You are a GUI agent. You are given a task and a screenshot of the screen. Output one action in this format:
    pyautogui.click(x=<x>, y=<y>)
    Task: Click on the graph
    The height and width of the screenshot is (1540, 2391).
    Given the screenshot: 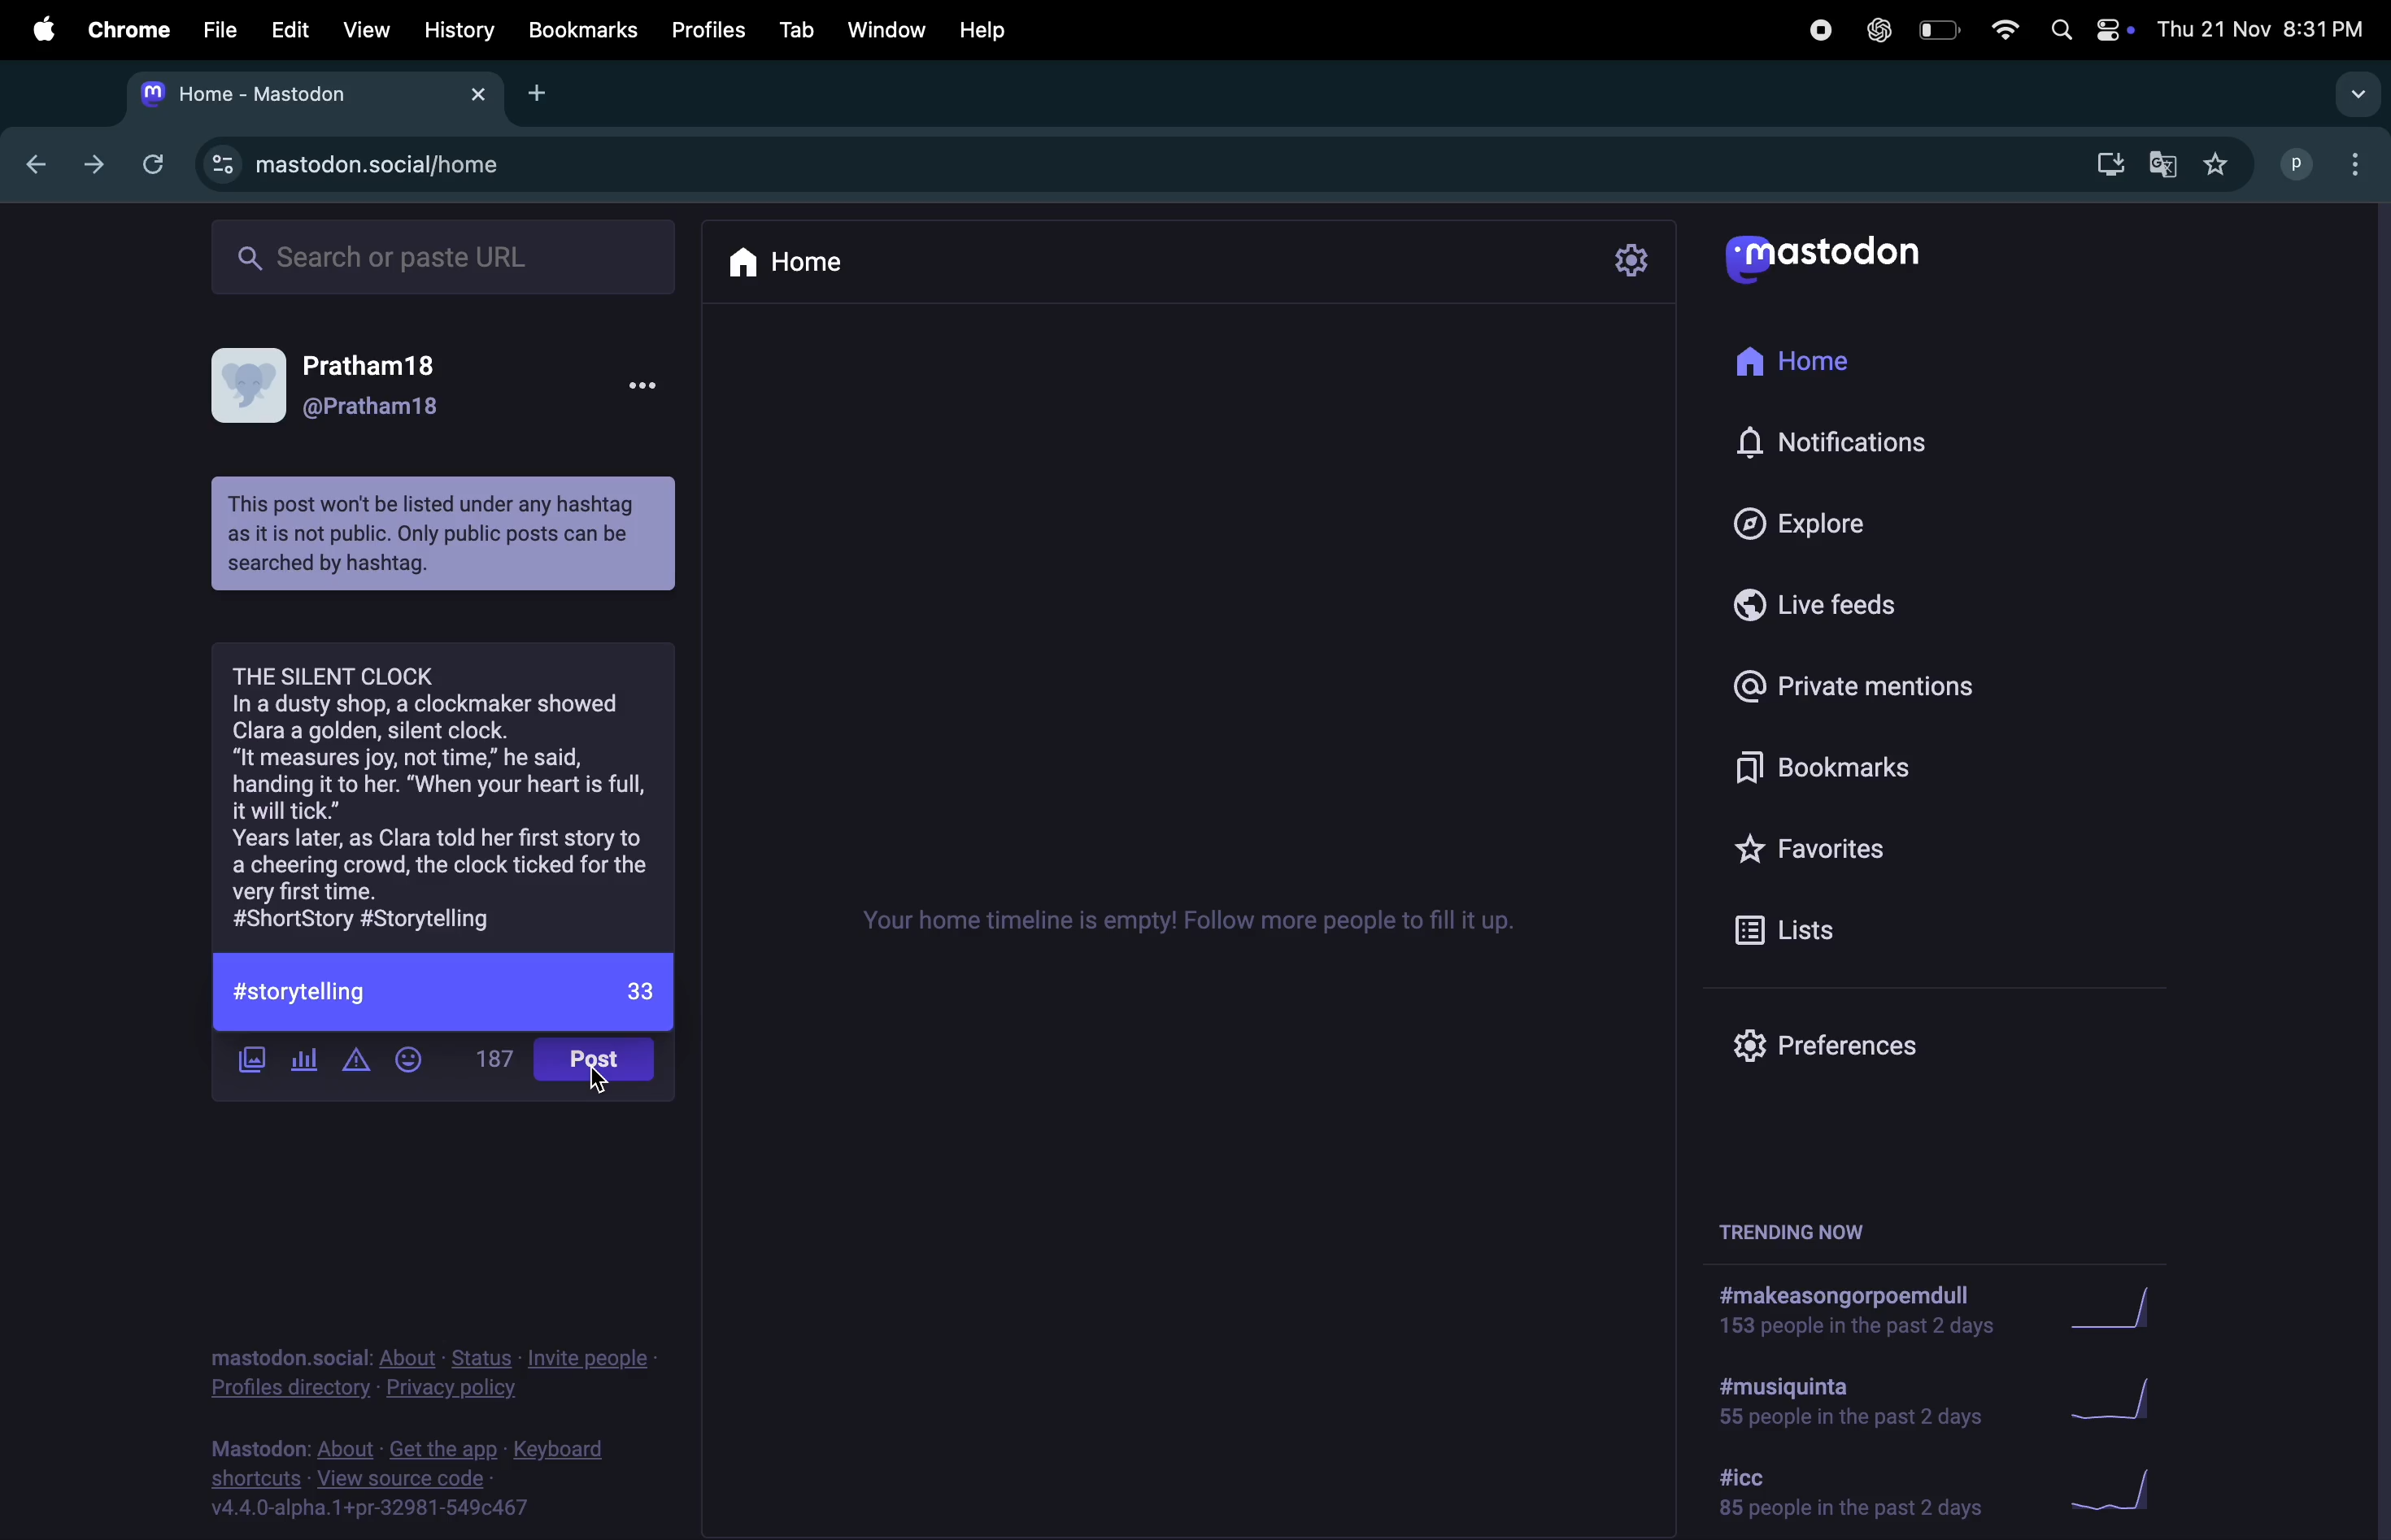 What is the action you would take?
    pyautogui.click(x=2120, y=1400)
    